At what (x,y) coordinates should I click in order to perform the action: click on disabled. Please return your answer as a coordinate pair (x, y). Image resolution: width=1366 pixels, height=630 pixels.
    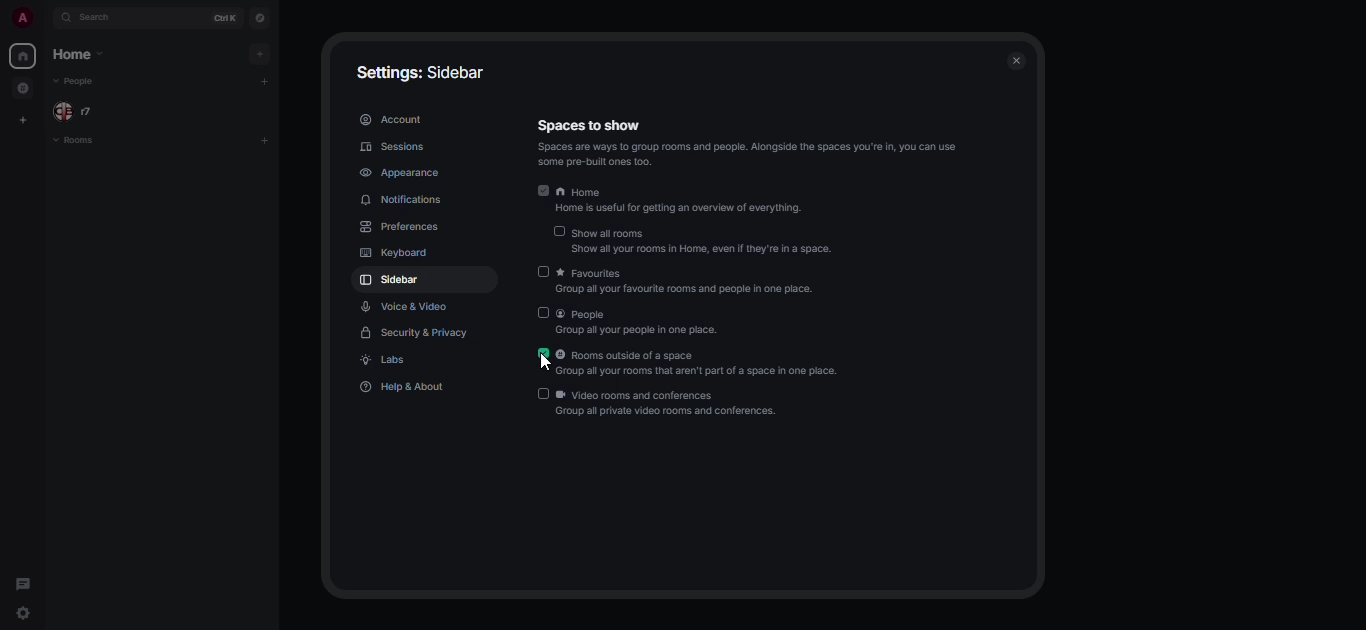
    Looking at the image, I should click on (545, 312).